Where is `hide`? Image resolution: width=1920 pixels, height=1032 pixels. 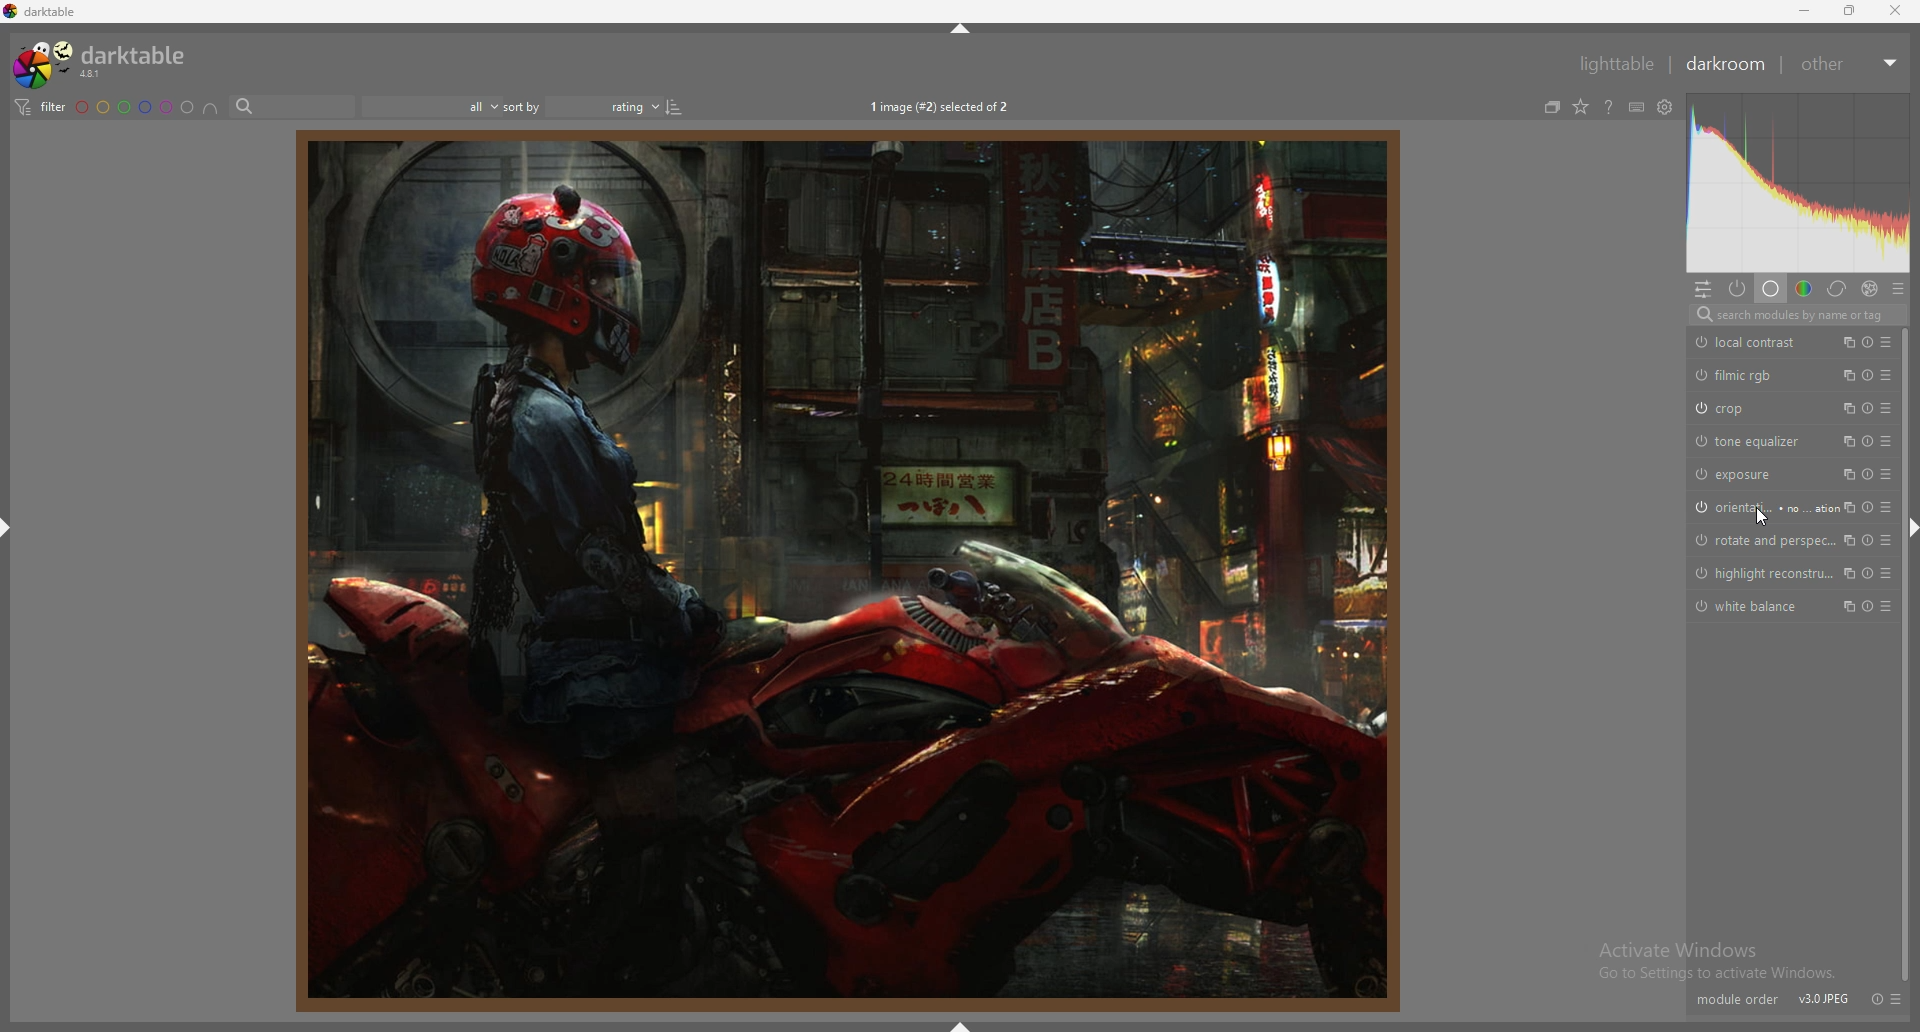 hide is located at coordinates (960, 26).